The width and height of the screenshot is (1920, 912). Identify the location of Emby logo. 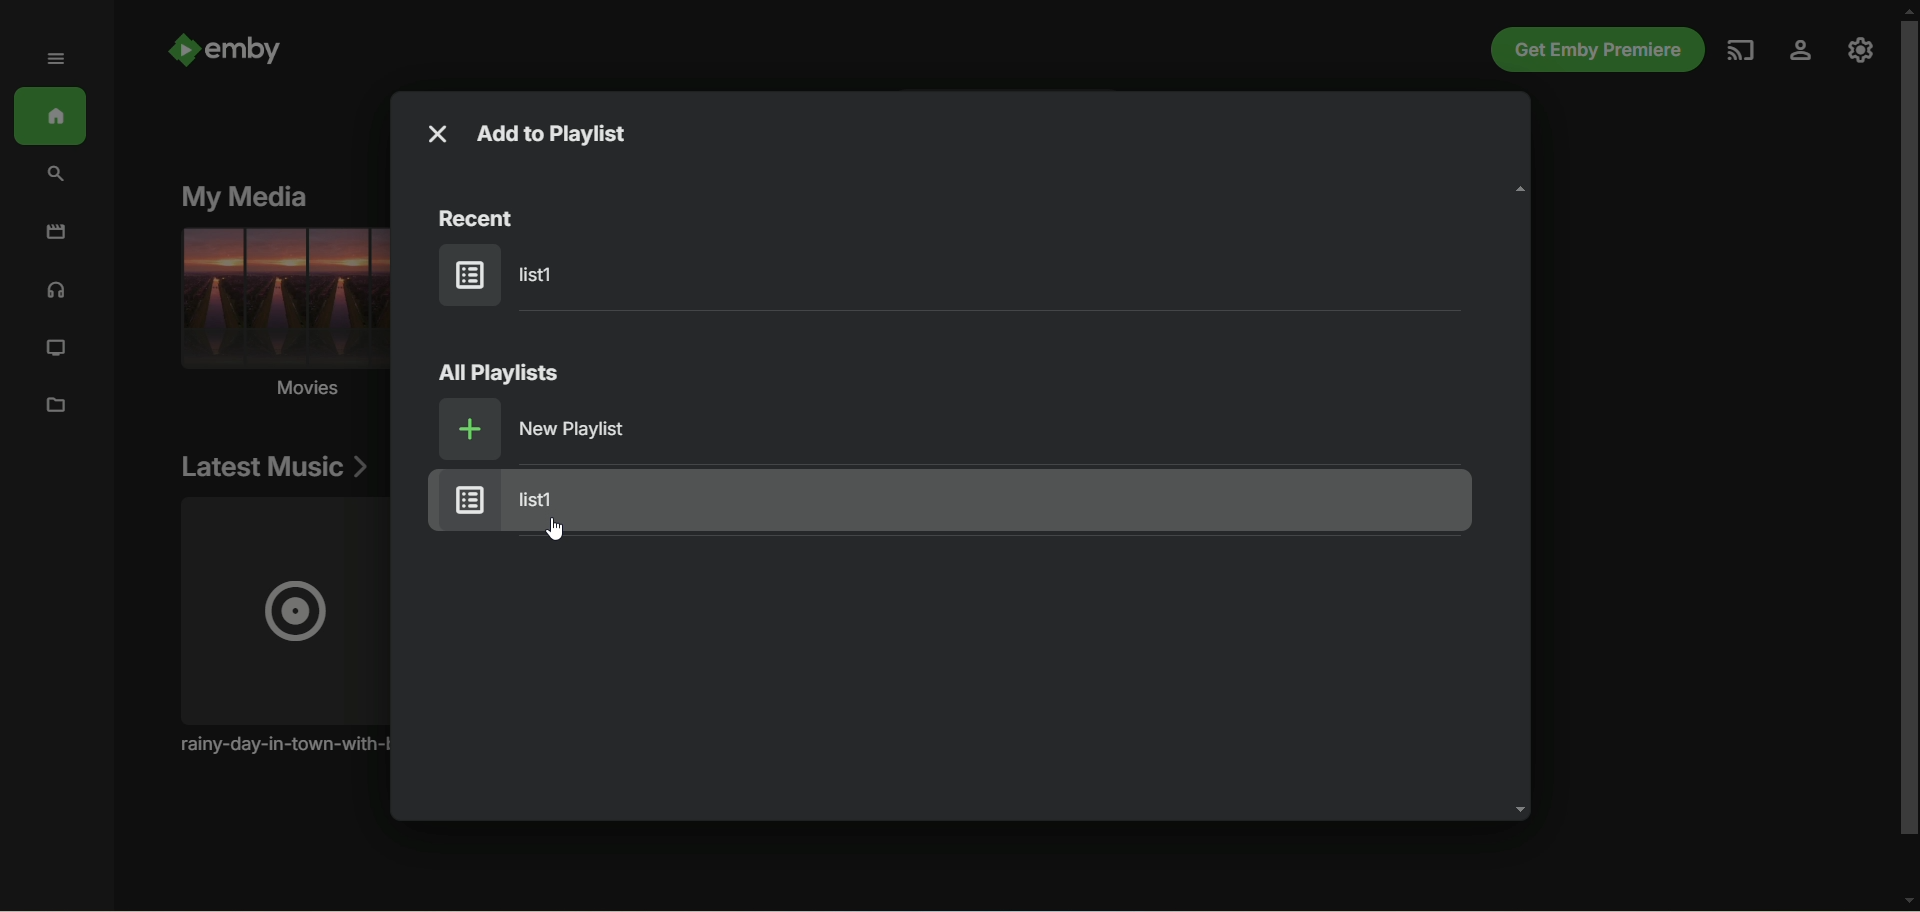
(183, 50).